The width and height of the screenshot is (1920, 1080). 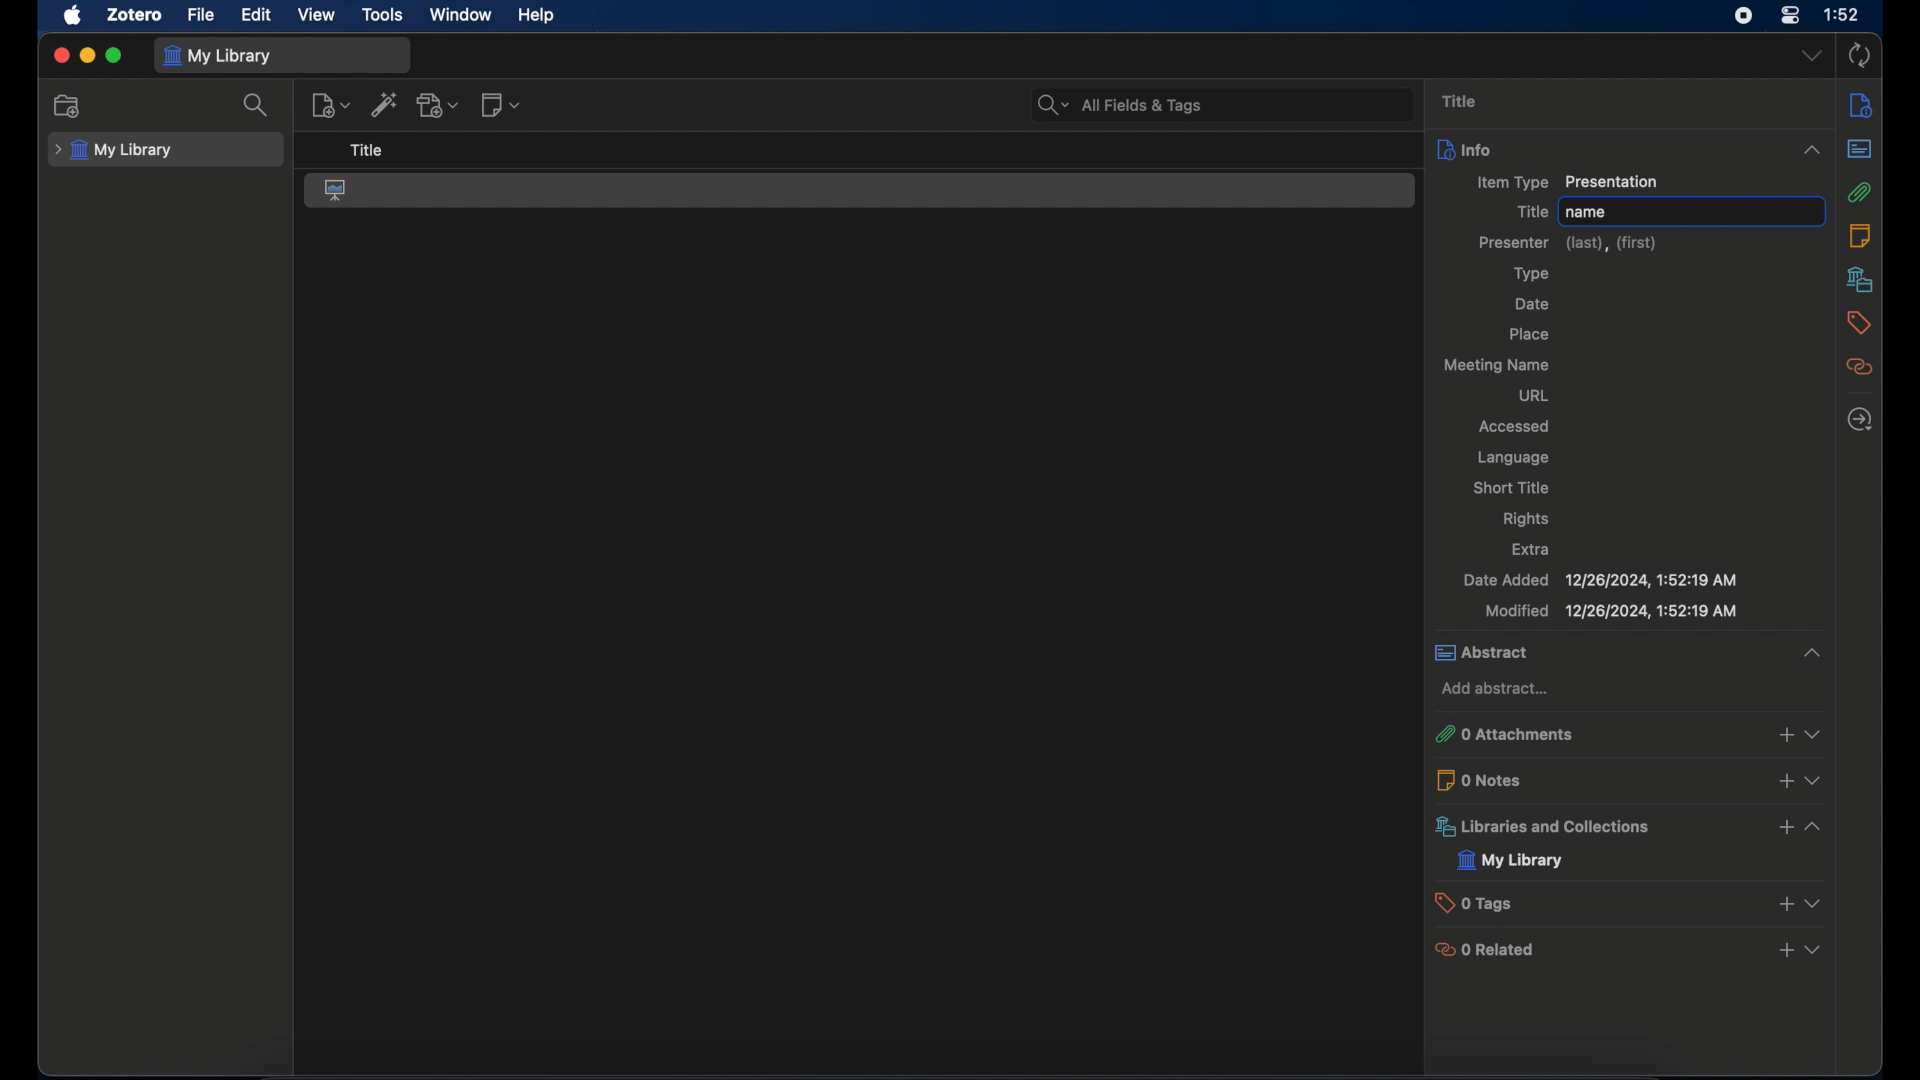 What do you see at coordinates (1627, 734) in the screenshot?
I see `0 attachments` at bounding box center [1627, 734].